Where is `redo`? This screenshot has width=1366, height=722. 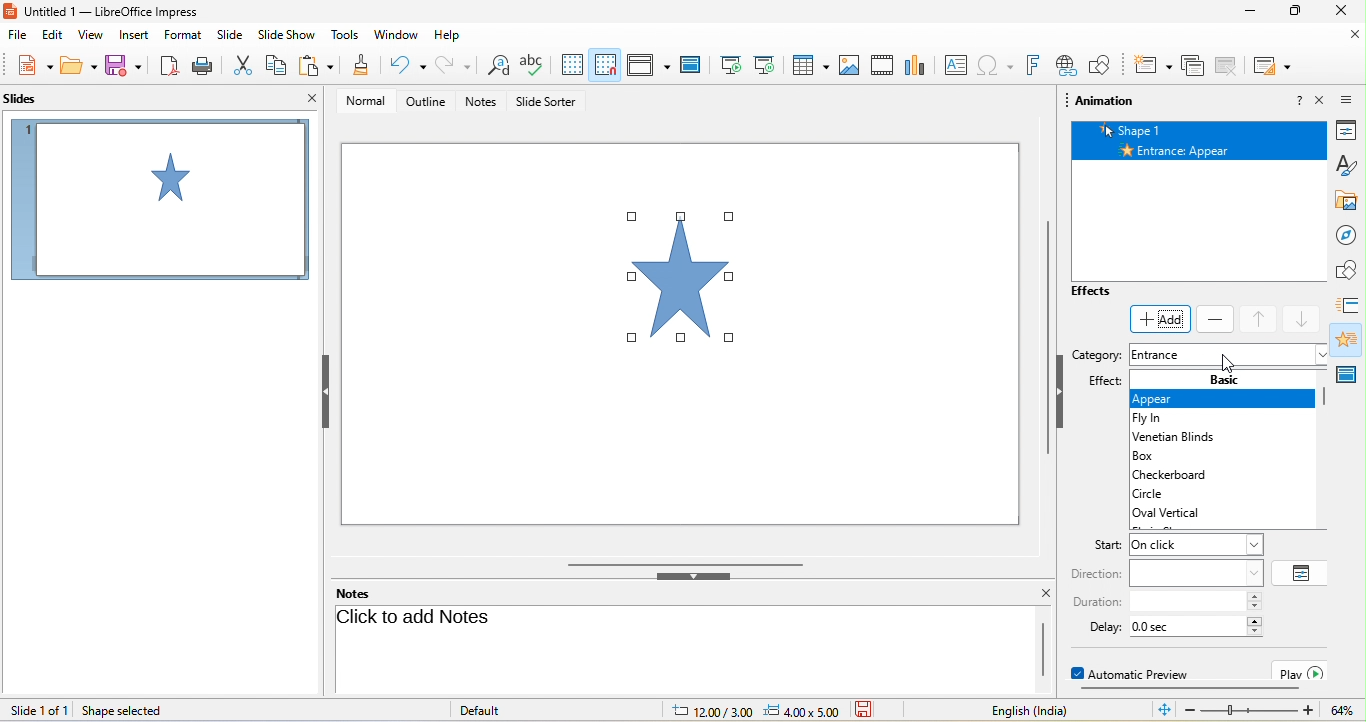 redo is located at coordinates (451, 65).